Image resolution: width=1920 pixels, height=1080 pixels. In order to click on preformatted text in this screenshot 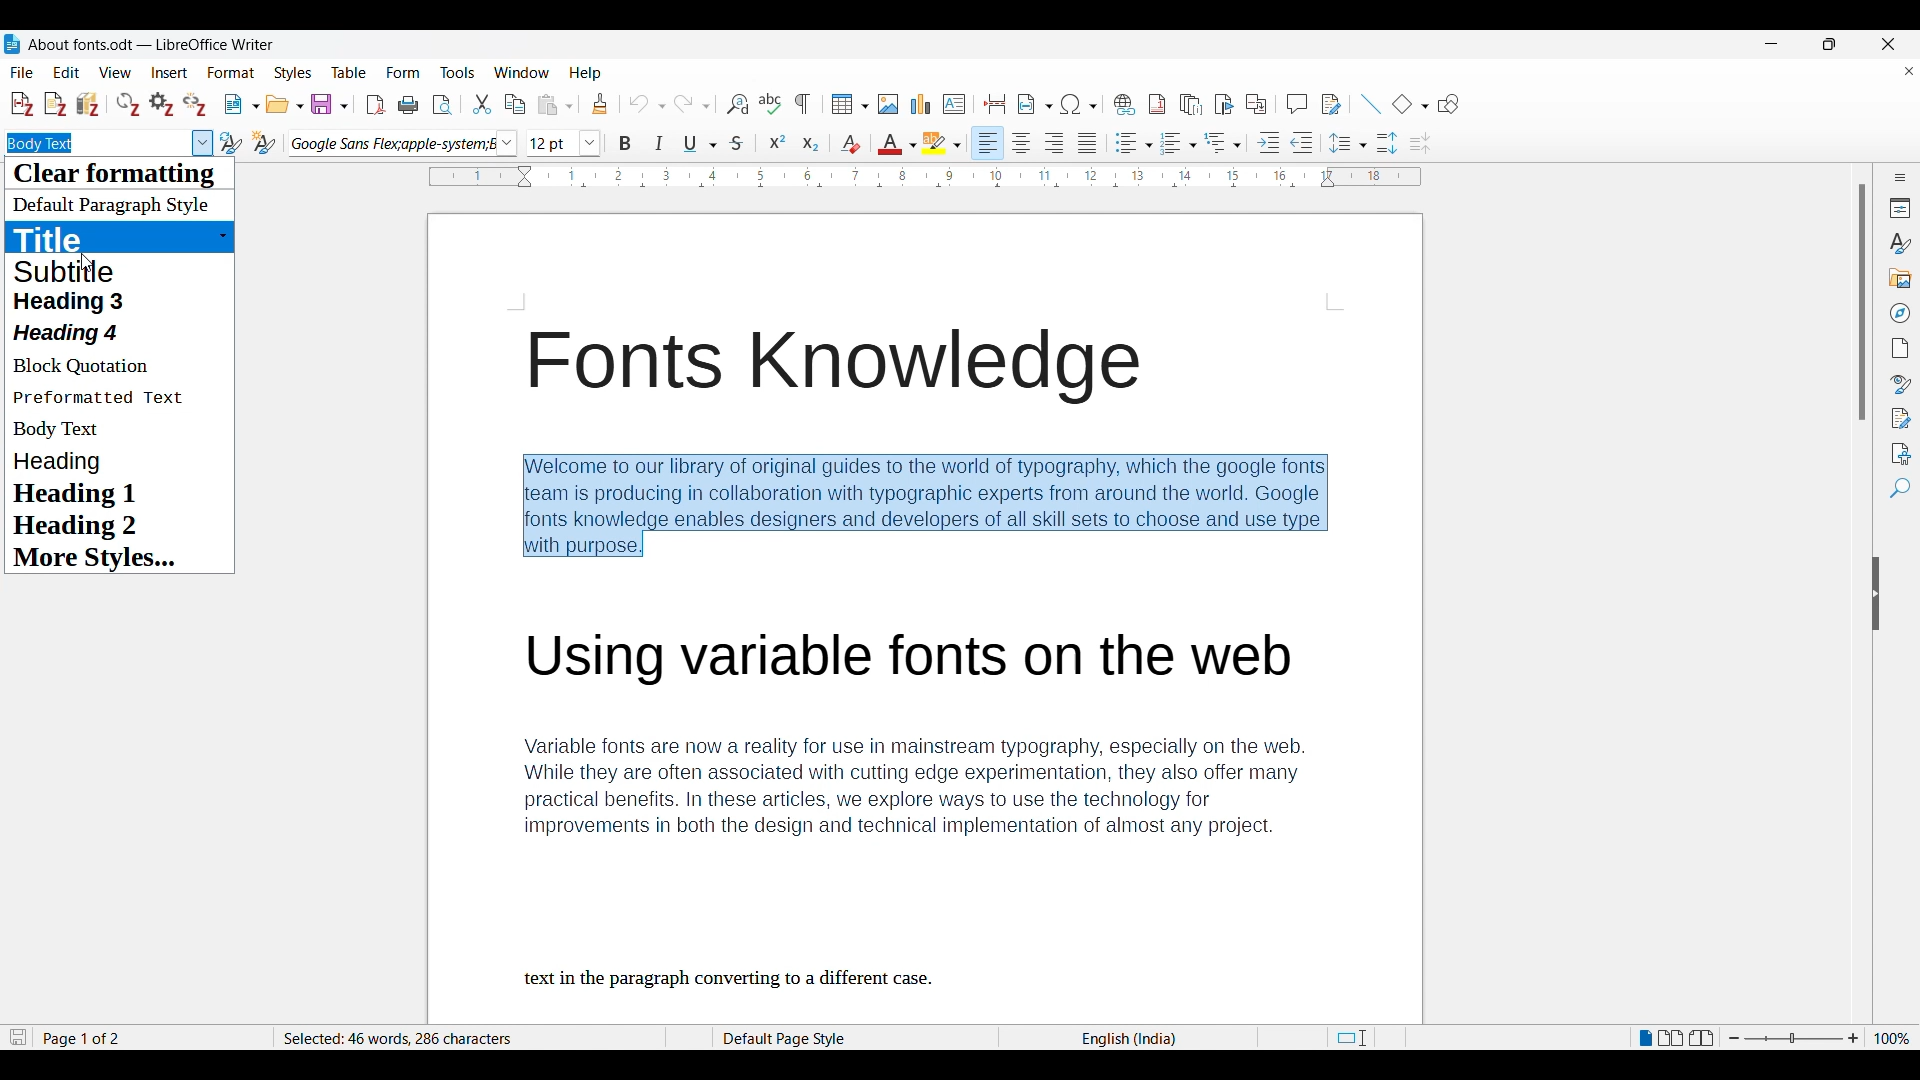, I will do `click(103, 397)`.